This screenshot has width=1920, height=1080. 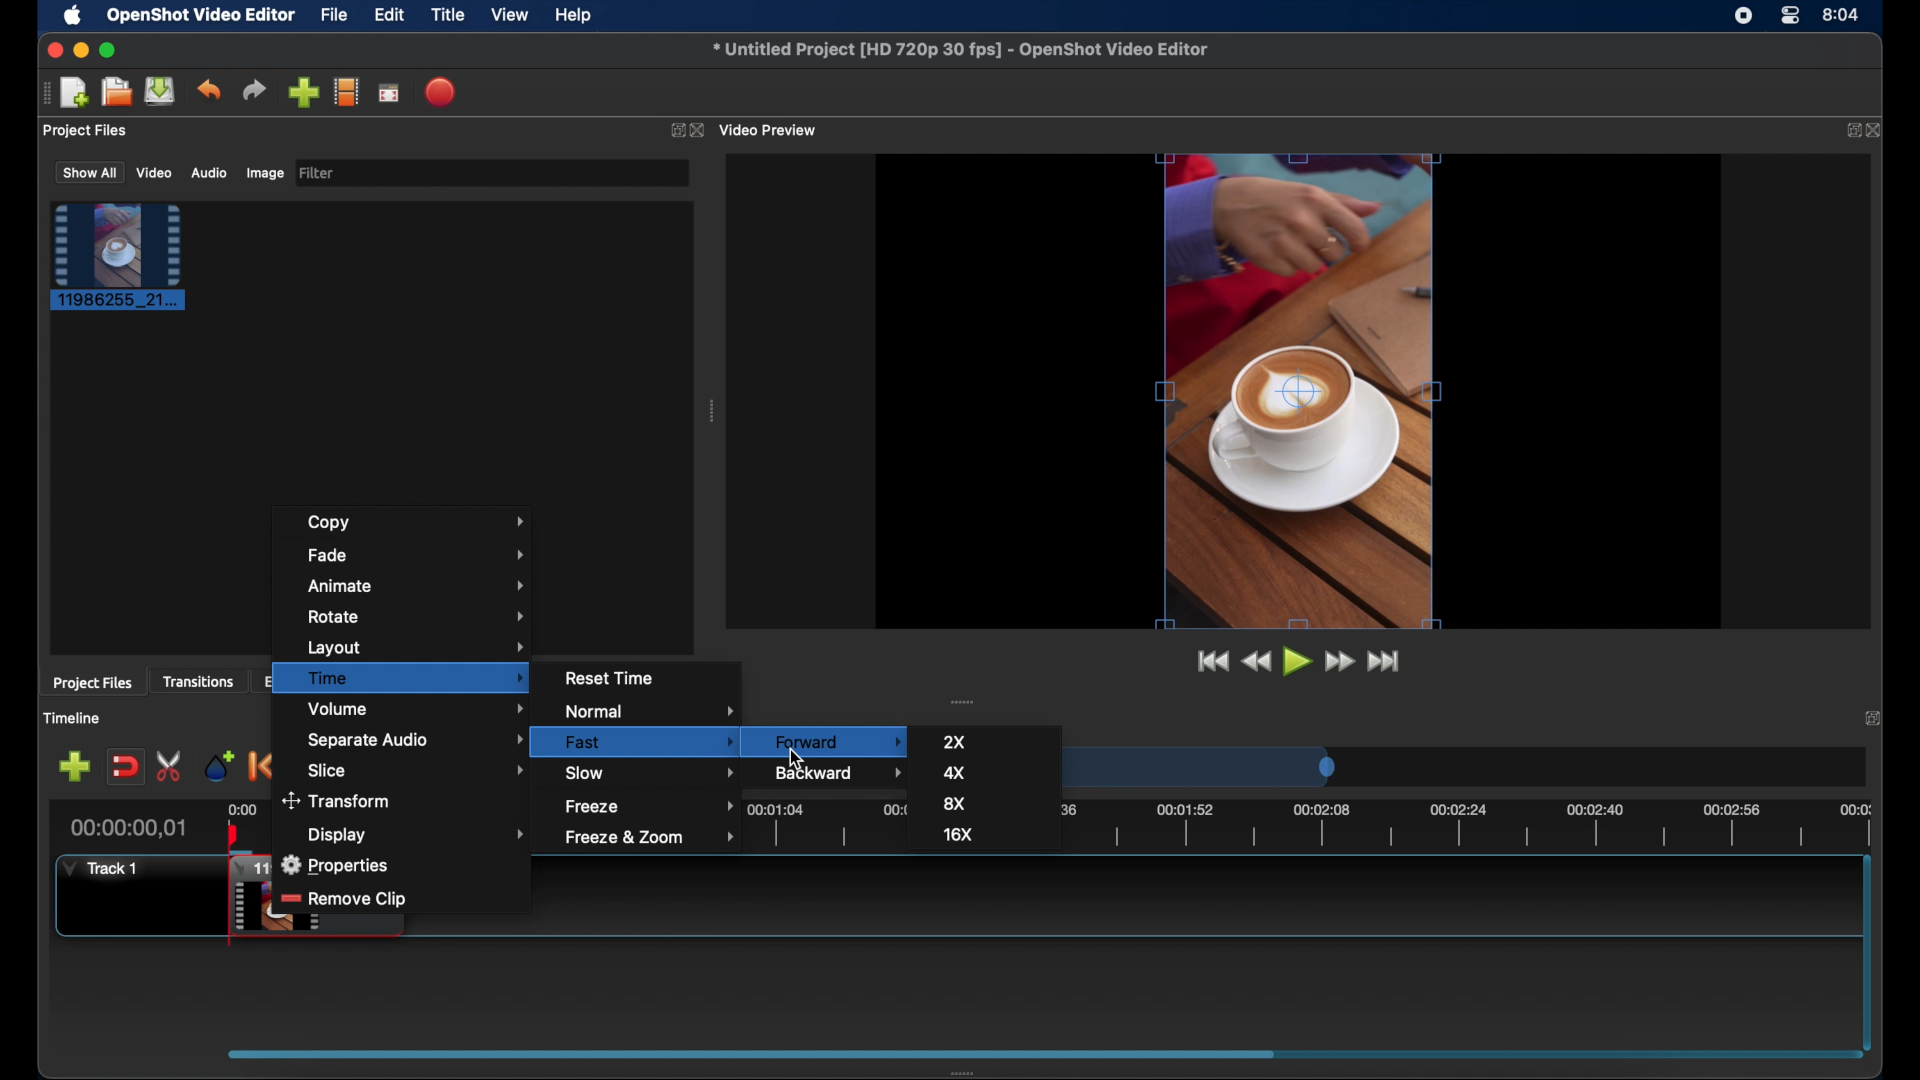 I want to click on enable razor, so click(x=171, y=766).